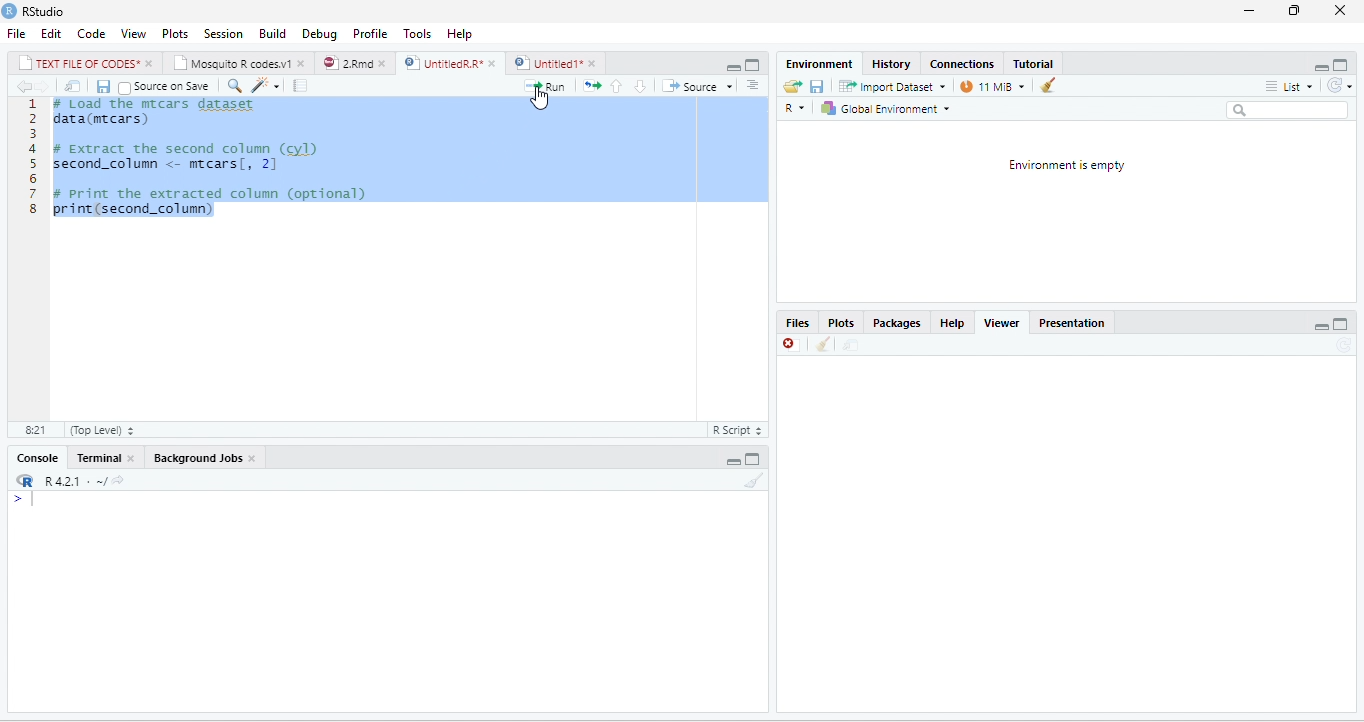 The image size is (1364, 722). What do you see at coordinates (1288, 109) in the screenshot?
I see `search` at bounding box center [1288, 109].